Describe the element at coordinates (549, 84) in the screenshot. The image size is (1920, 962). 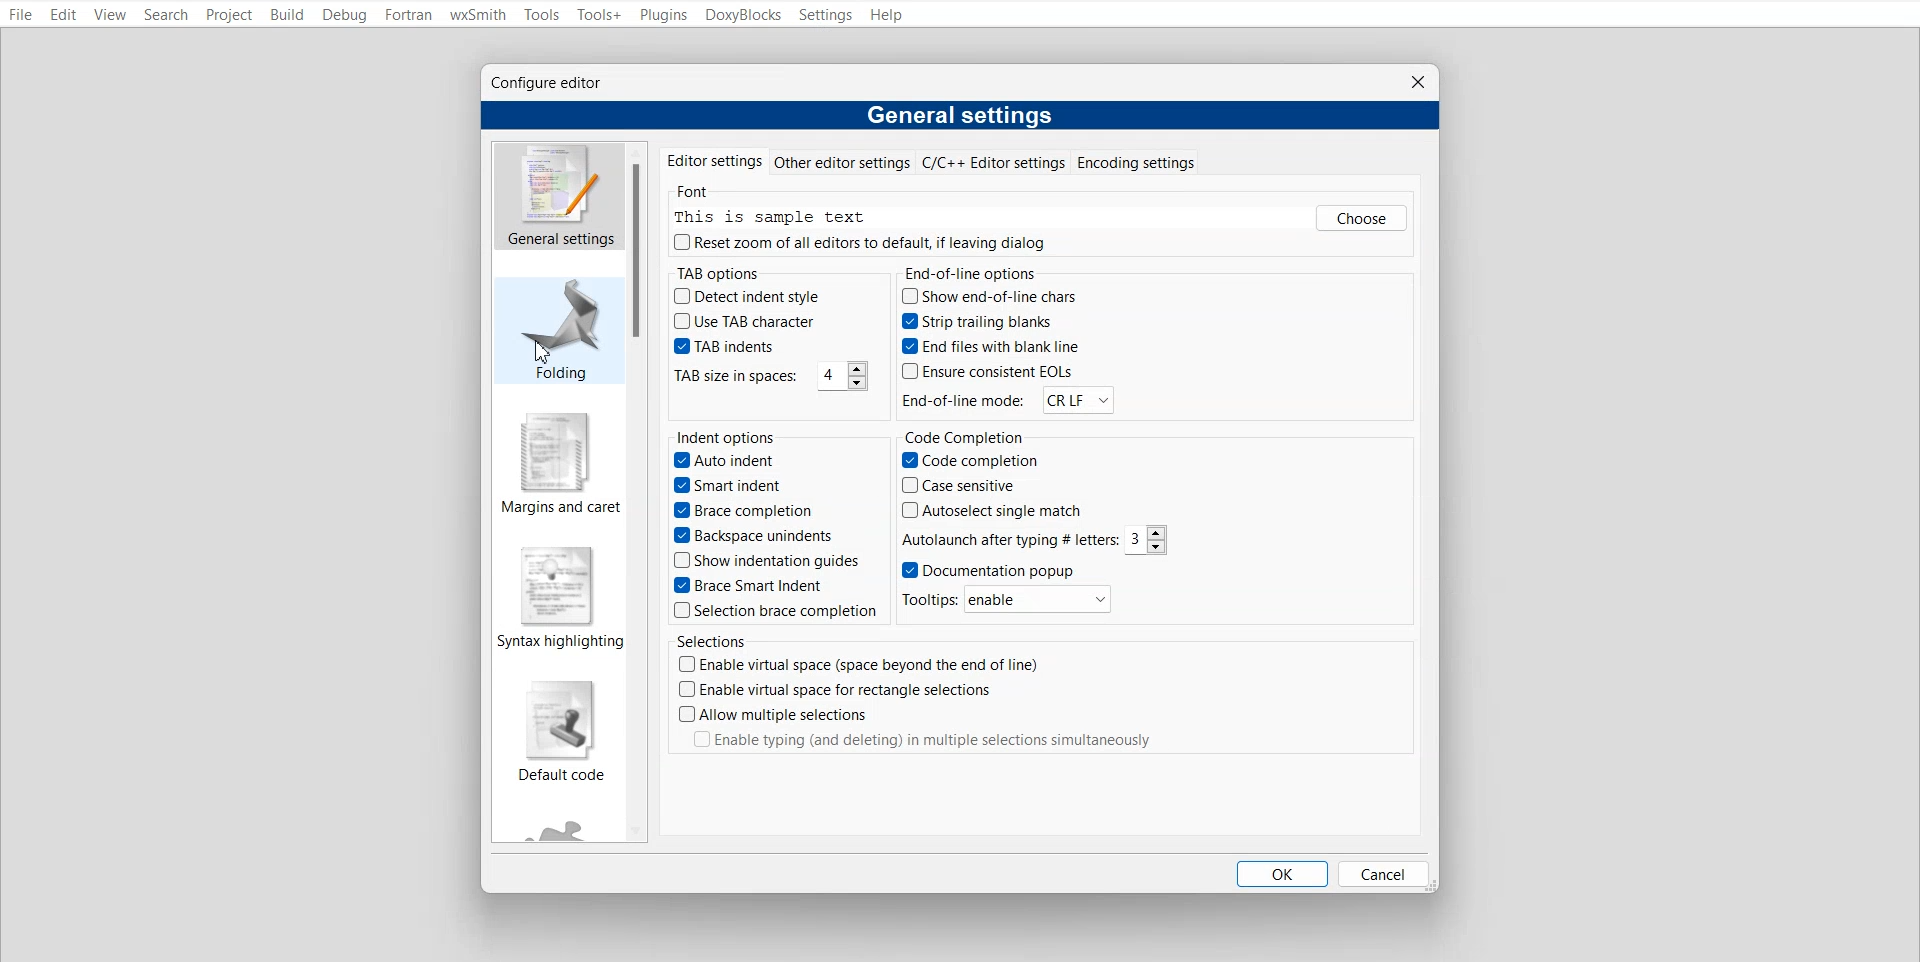
I see `Configure Editor` at that location.